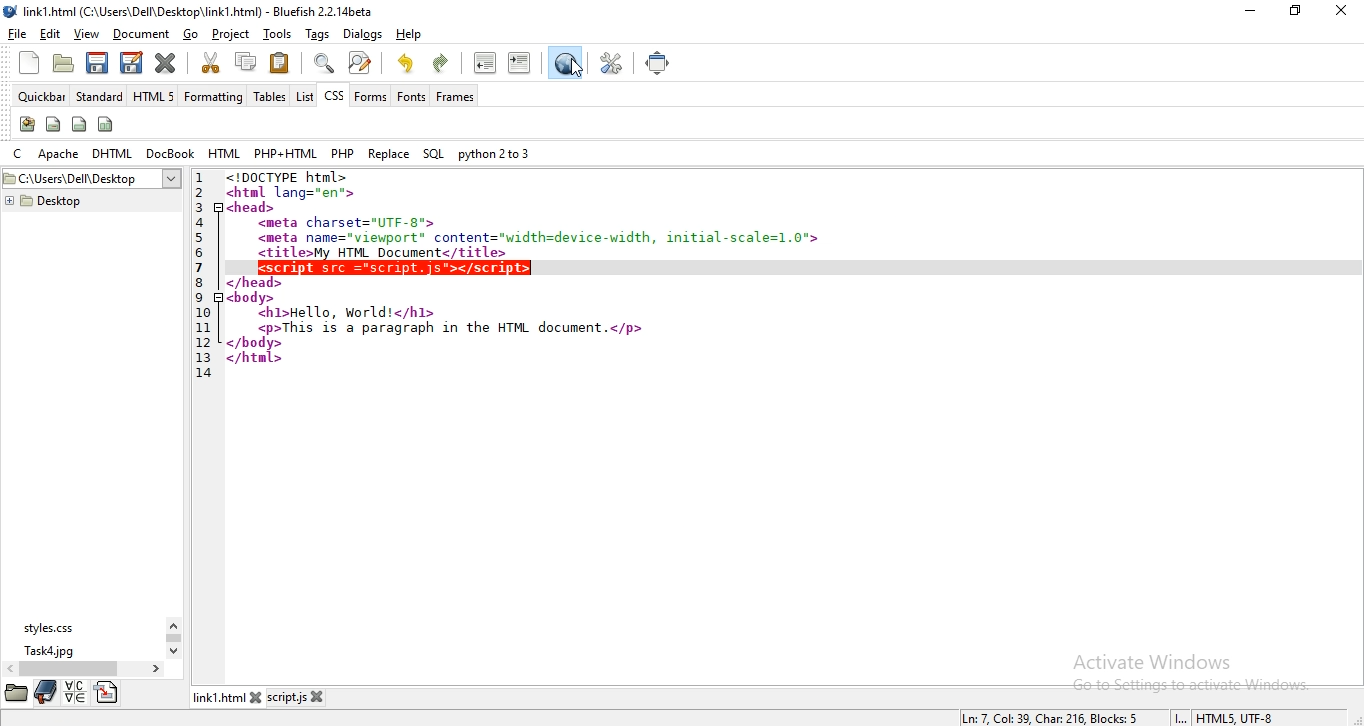 The height and width of the screenshot is (726, 1364). I want to click on language, so click(76, 692).